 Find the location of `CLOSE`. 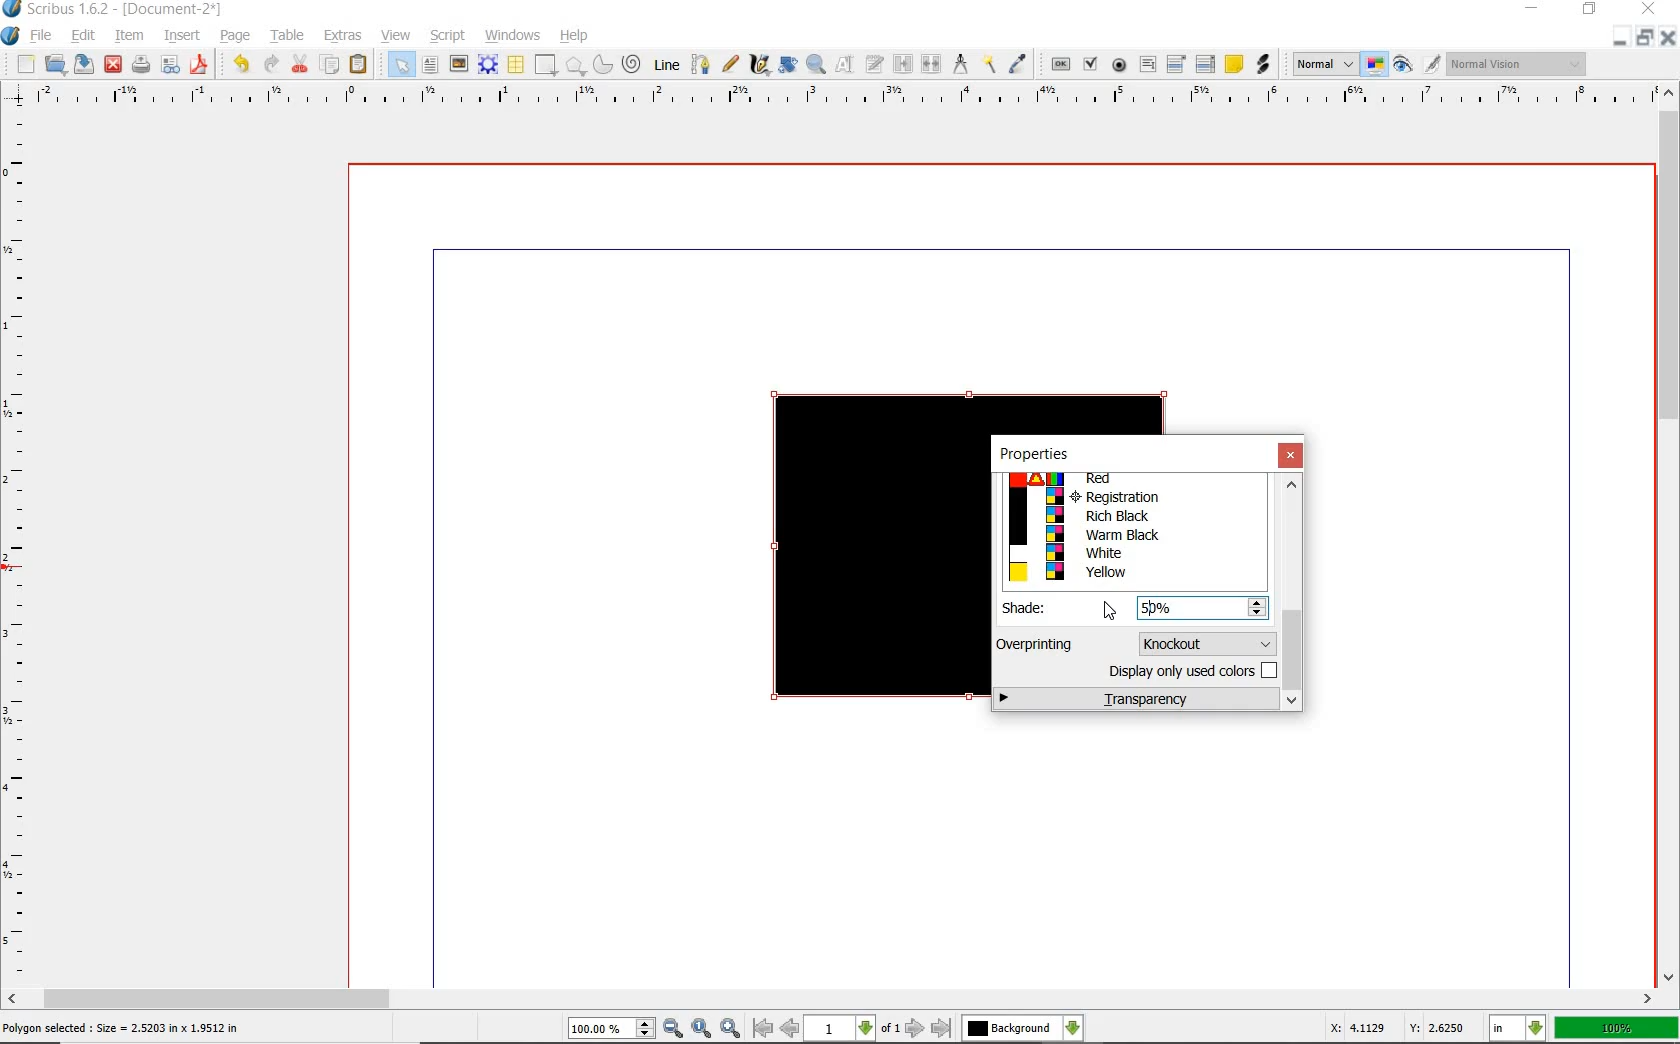

CLOSE is located at coordinates (1666, 40).